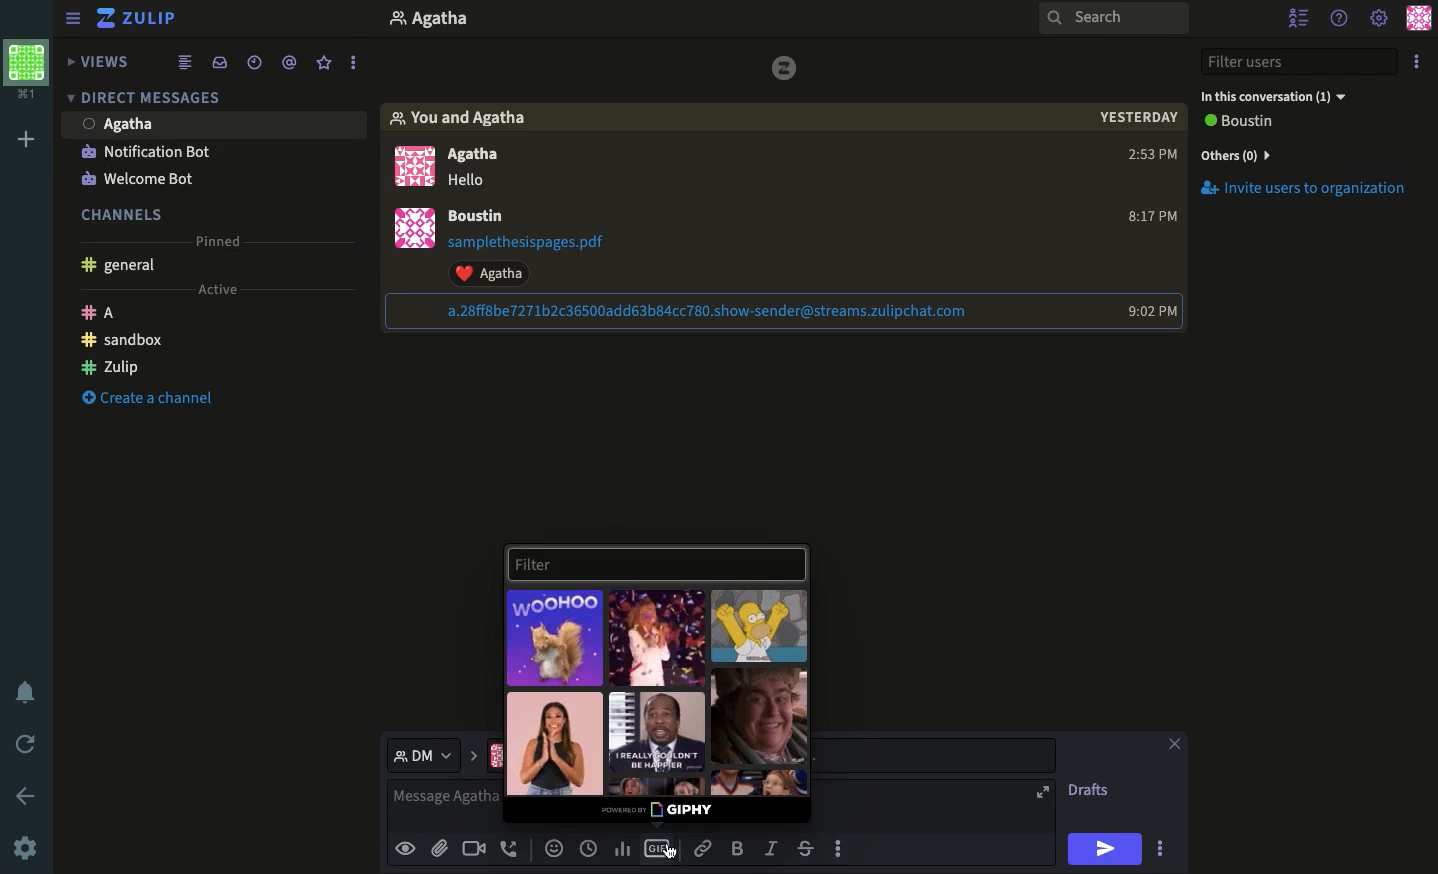 This screenshot has height=874, width=1438. Describe the element at coordinates (544, 259) in the screenshot. I see `Attachment` at that location.